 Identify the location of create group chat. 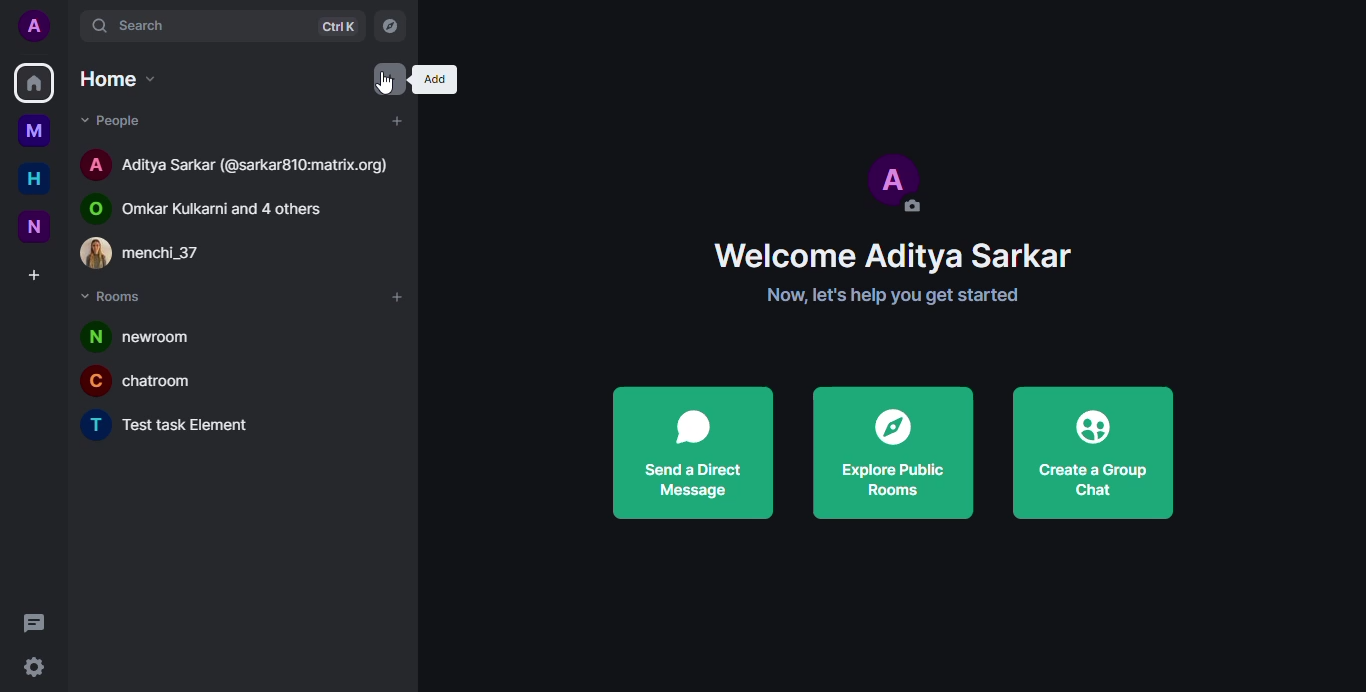
(1091, 452).